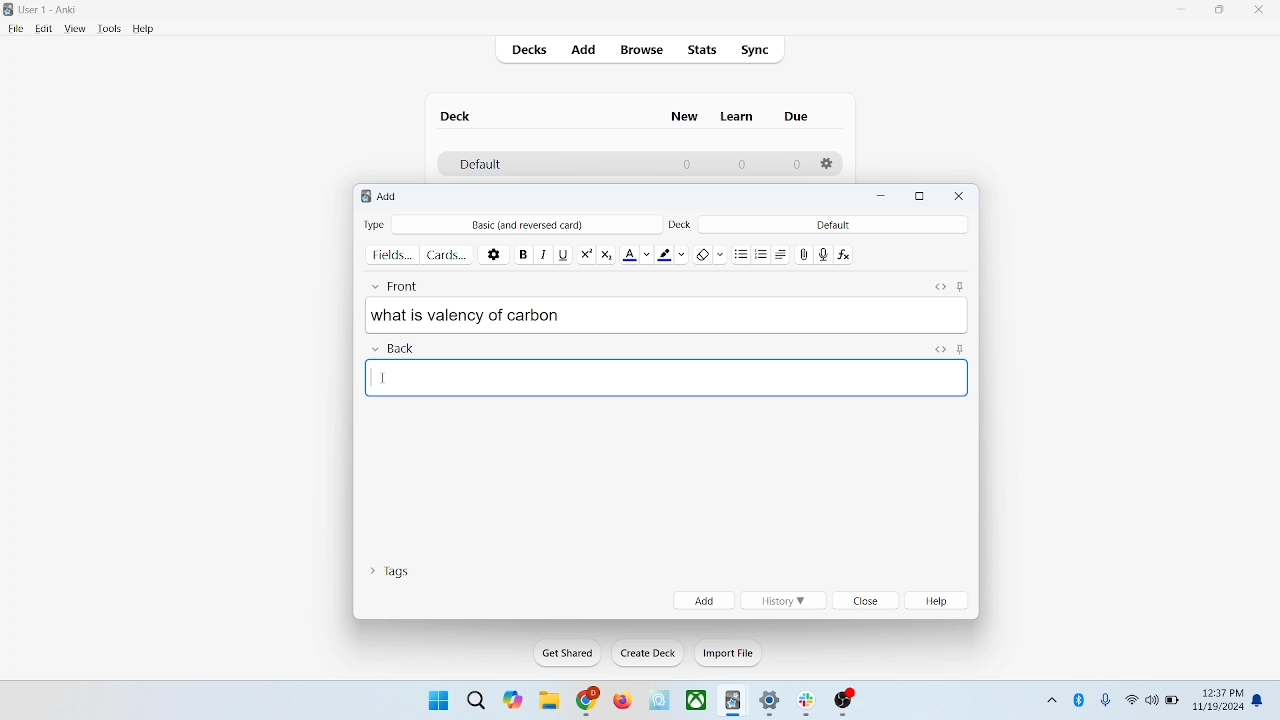 The width and height of the screenshot is (1280, 720). Describe the element at coordinates (45, 28) in the screenshot. I see `edit` at that location.